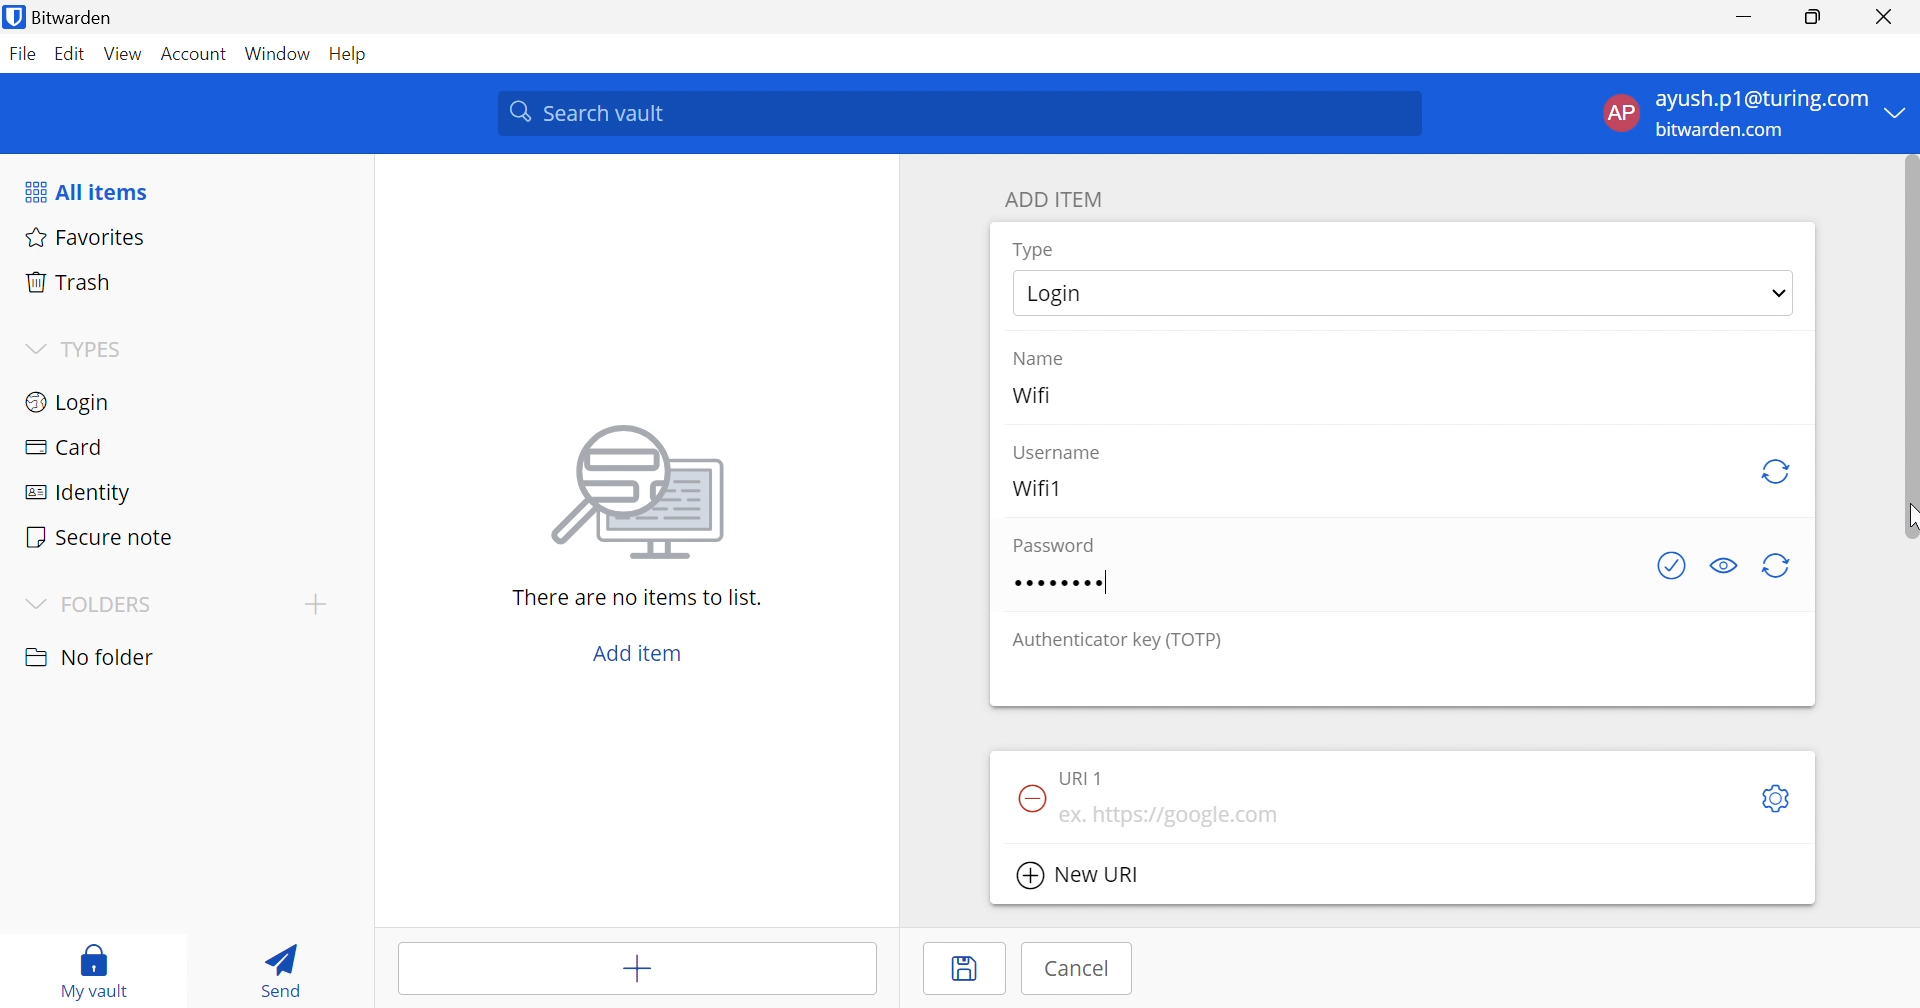 This screenshot has height=1008, width=1920. What do you see at coordinates (1744, 18) in the screenshot?
I see `Minimize` at bounding box center [1744, 18].